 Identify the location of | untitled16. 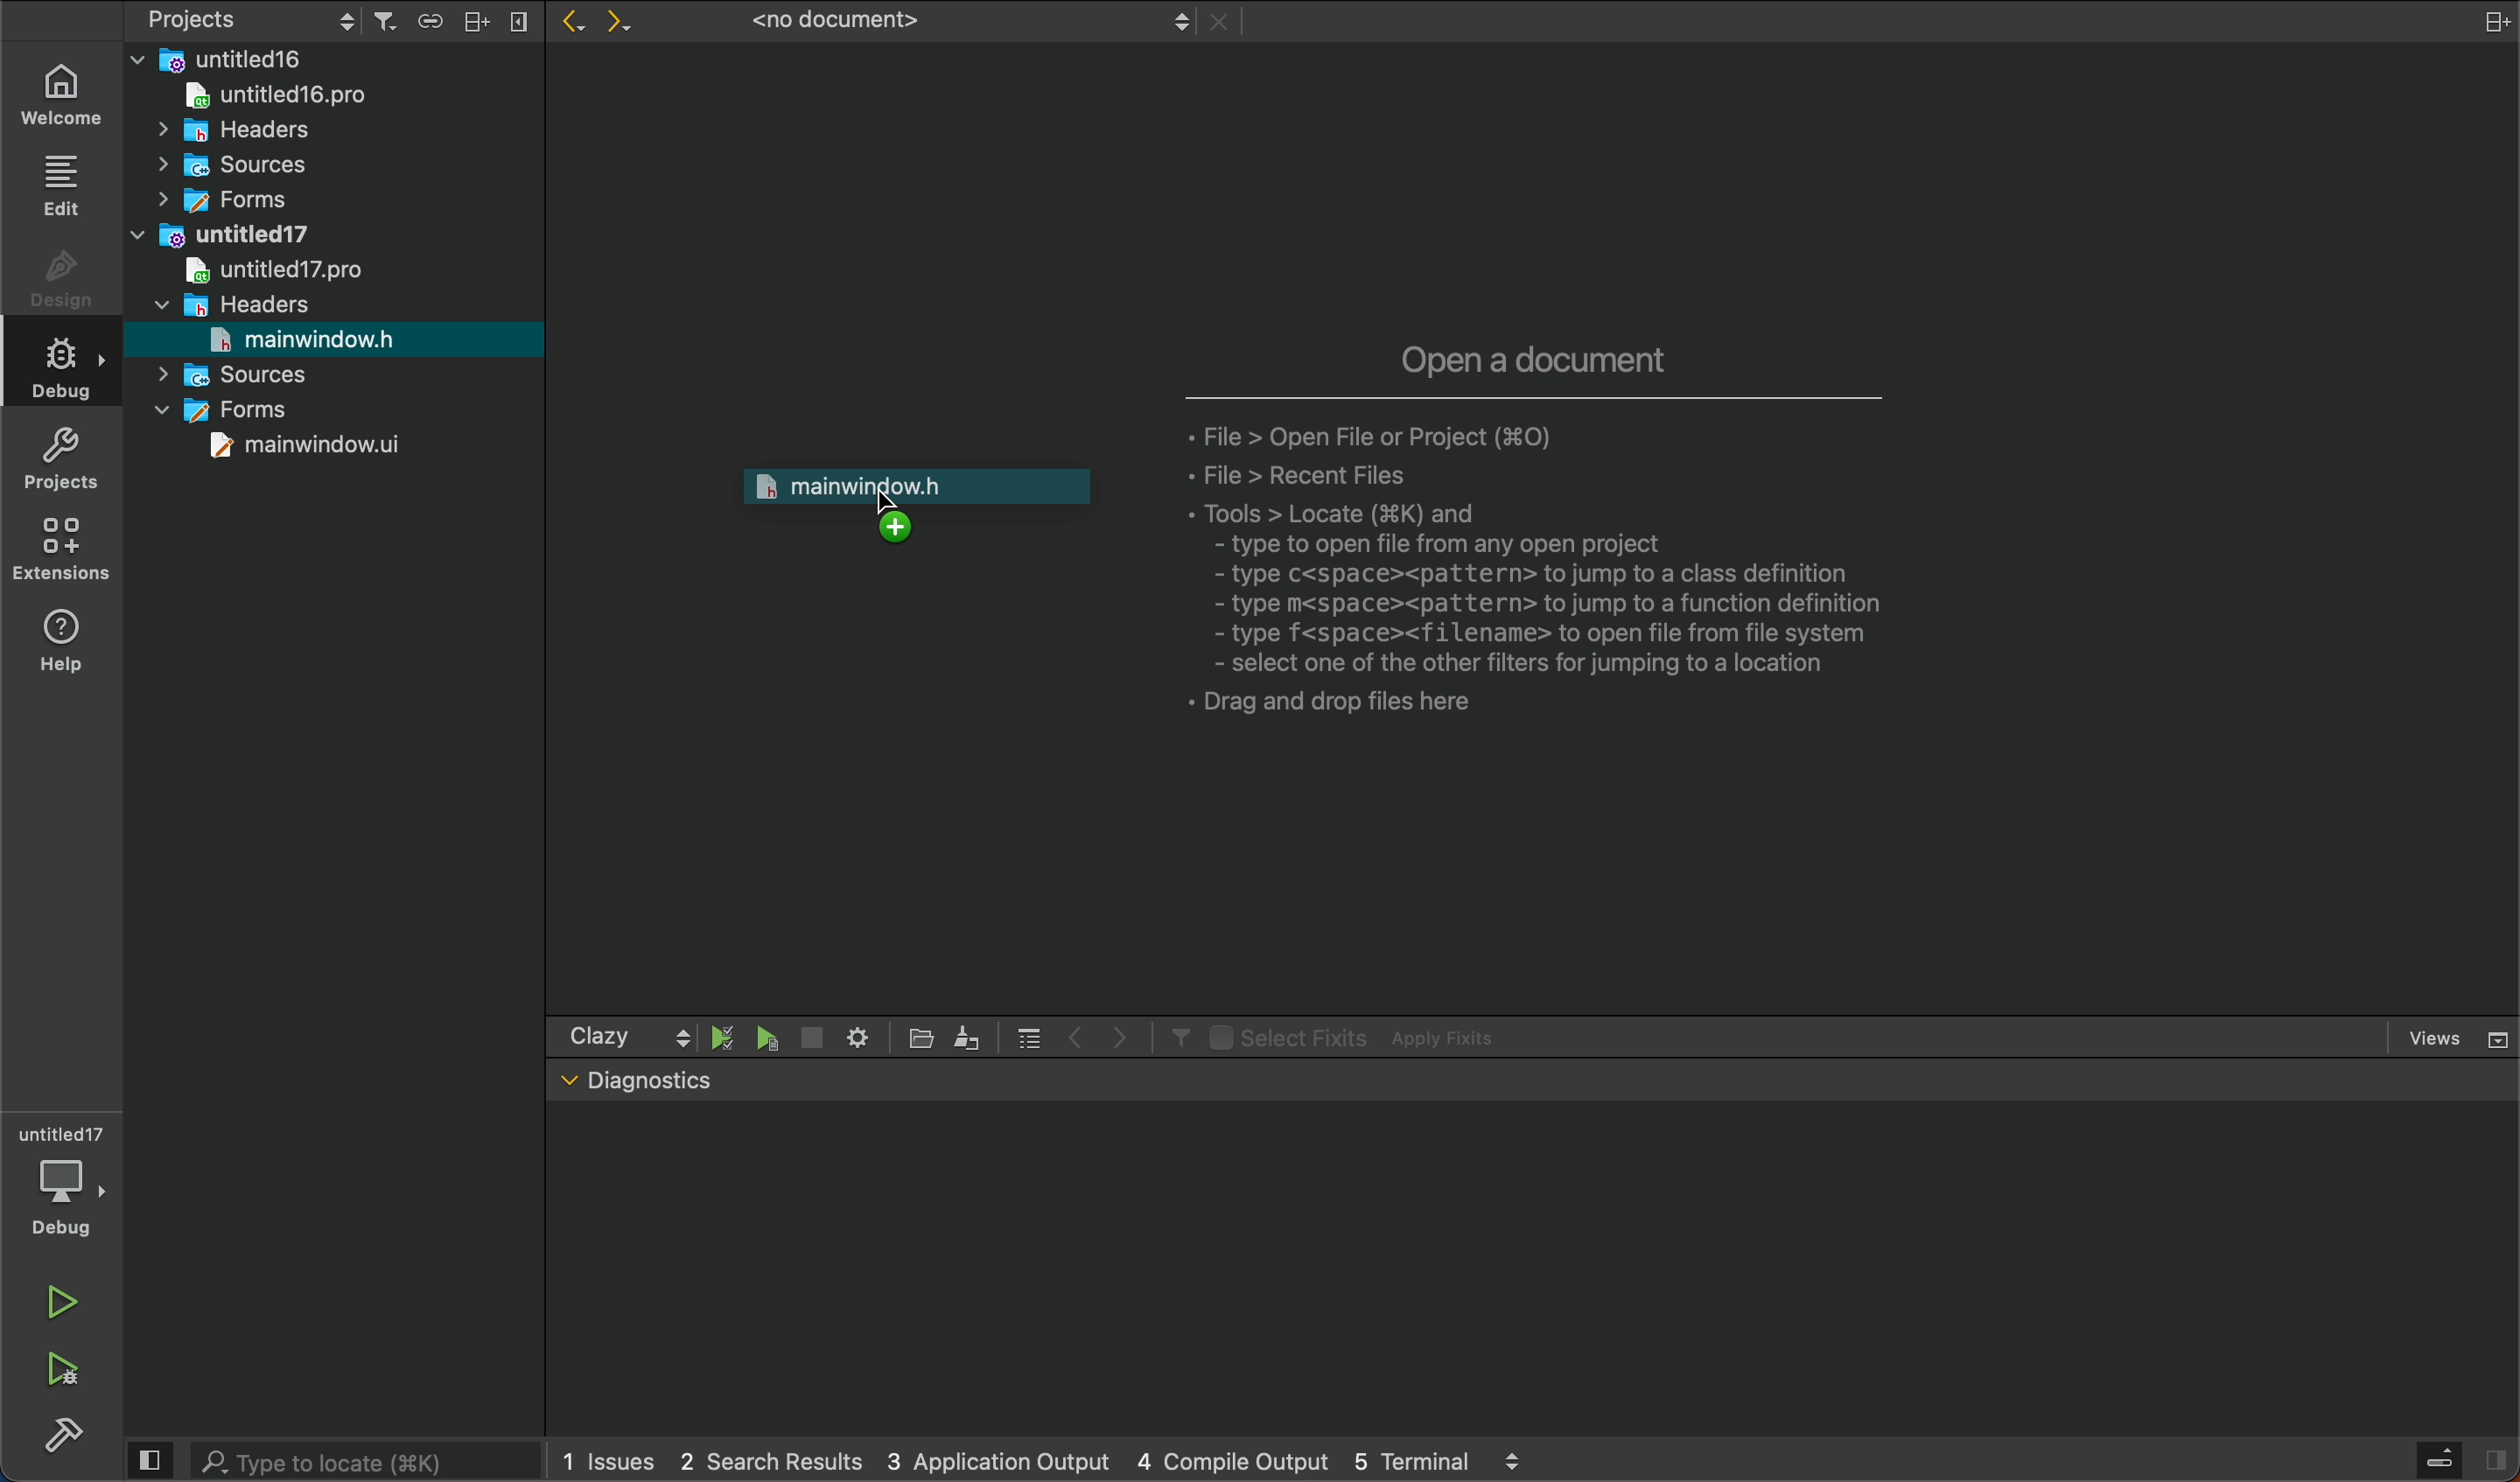
(228, 58).